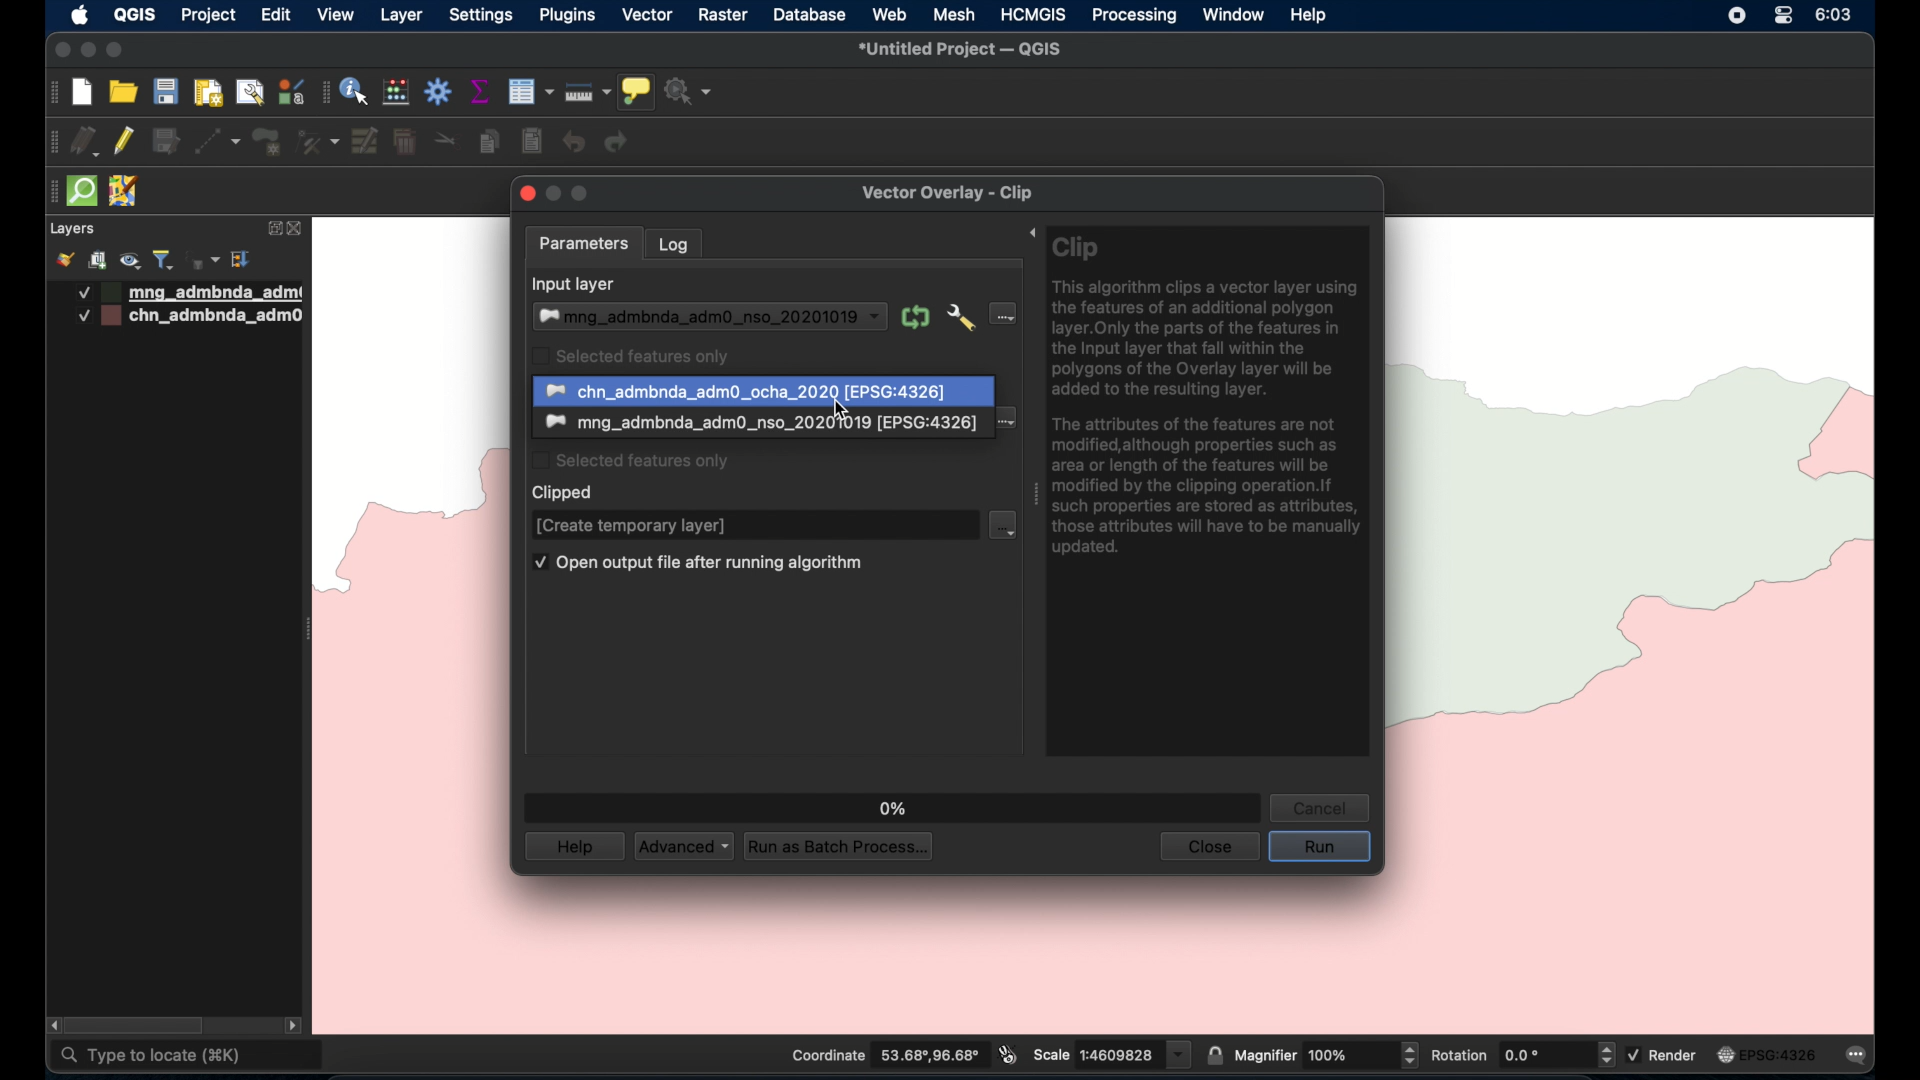  I want to click on redo, so click(617, 142).